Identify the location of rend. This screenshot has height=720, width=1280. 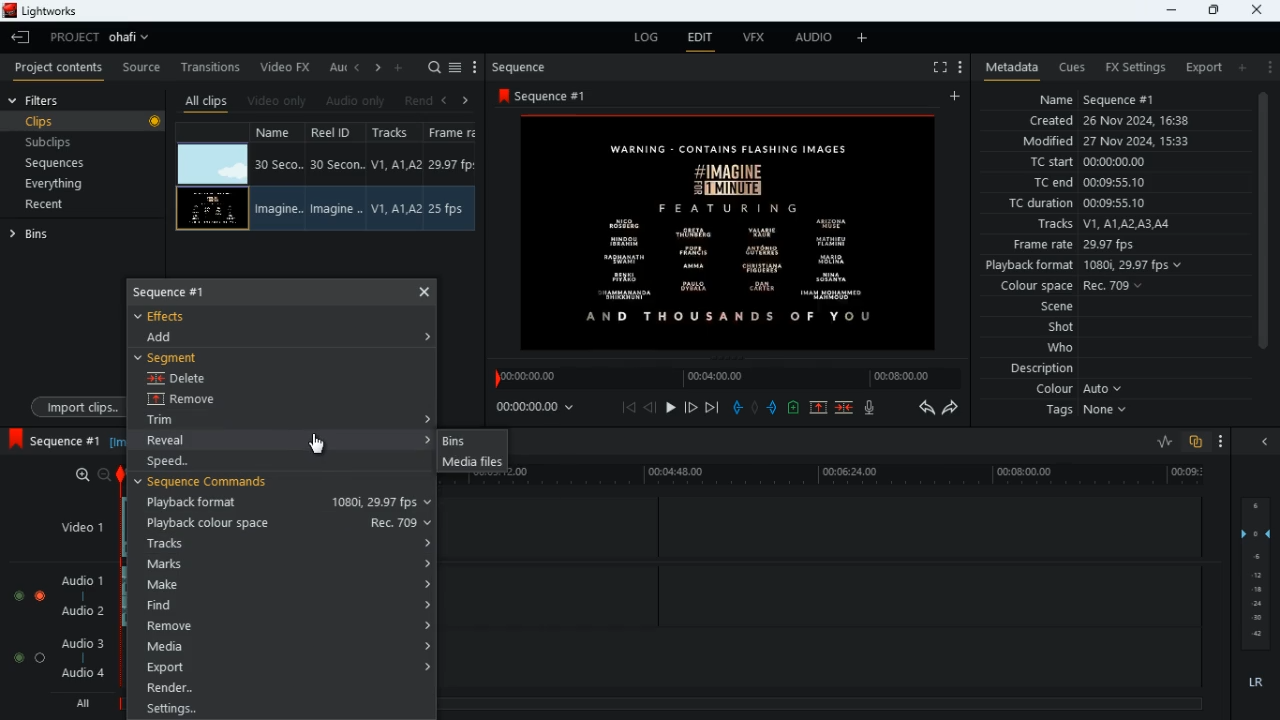
(420, 100).